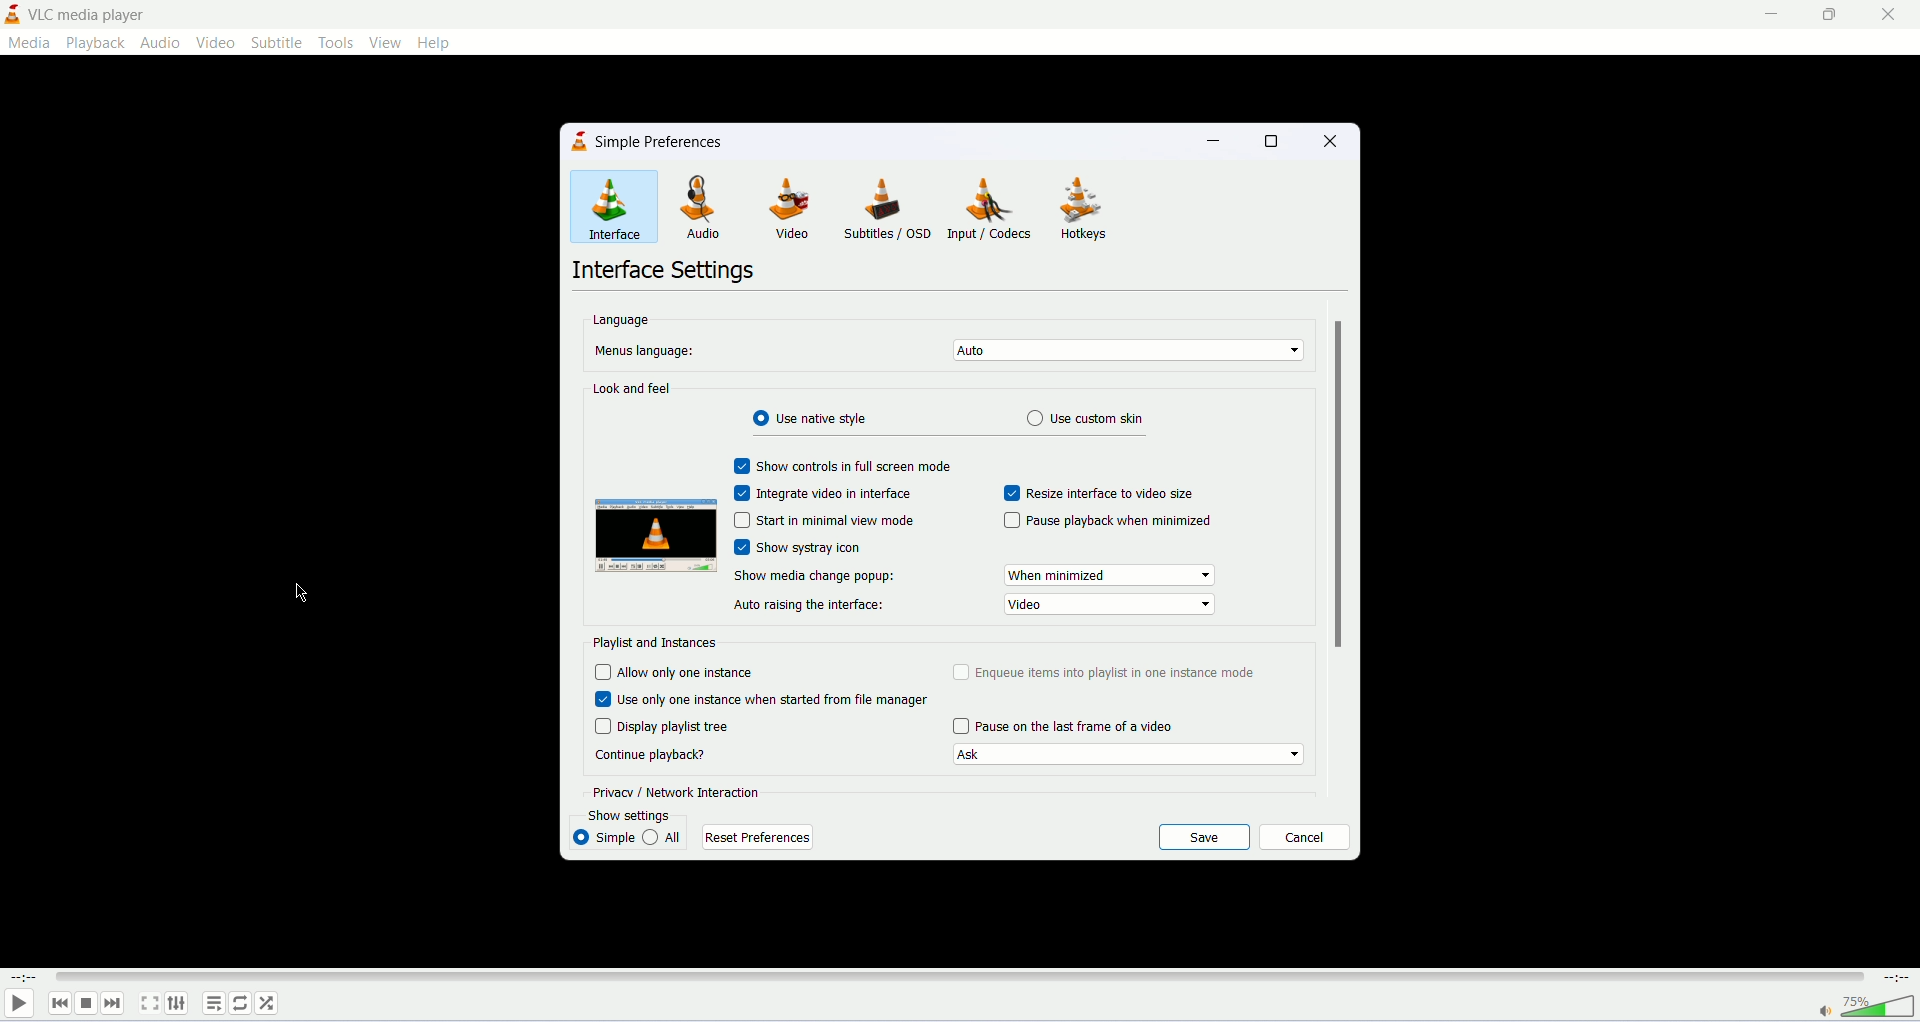 This screenshot has width=1920, height=1022. What do you see at coordinates (1217, 139) in the screenshot?
I see `minimize` at bounding box center [1217, 139].